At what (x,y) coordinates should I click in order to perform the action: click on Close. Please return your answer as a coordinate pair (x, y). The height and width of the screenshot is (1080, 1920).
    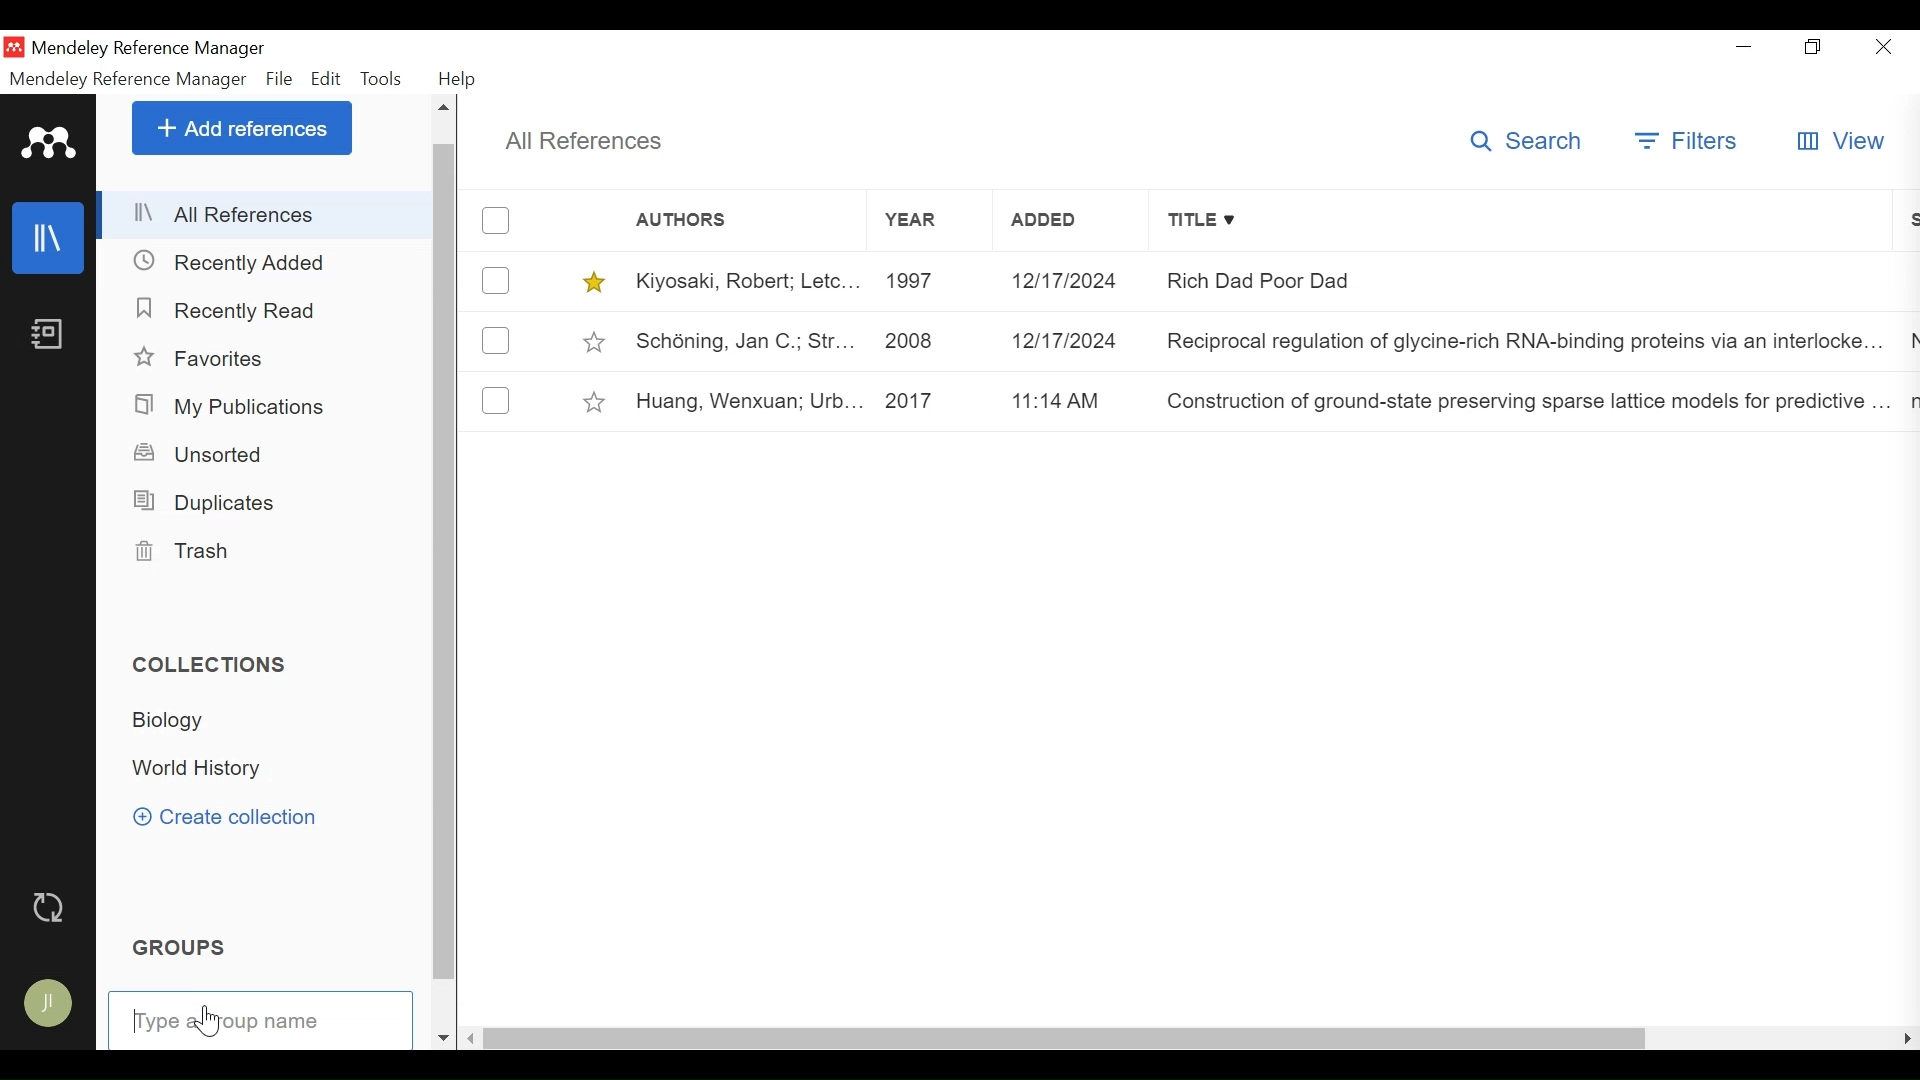
    Looking at the image, I should click on (1885, 46).